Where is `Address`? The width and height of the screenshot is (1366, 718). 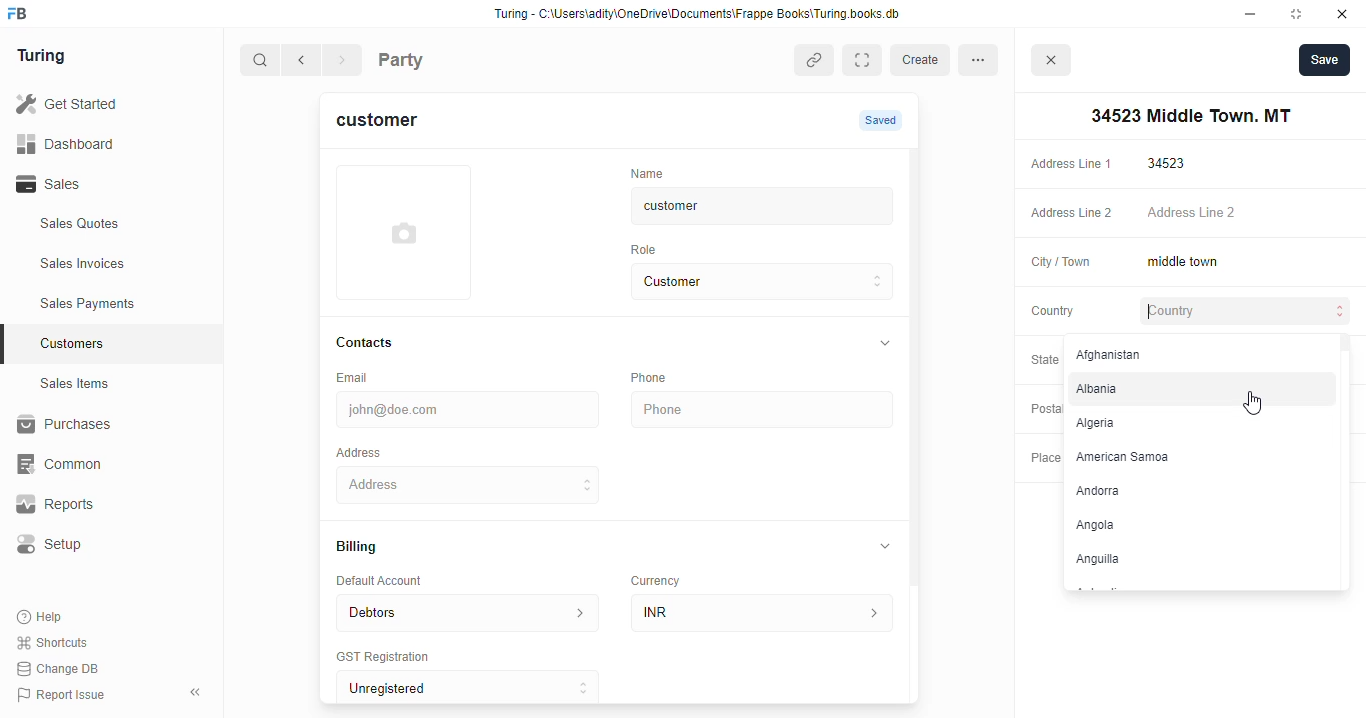
Address is located at coordinates (372, 451).